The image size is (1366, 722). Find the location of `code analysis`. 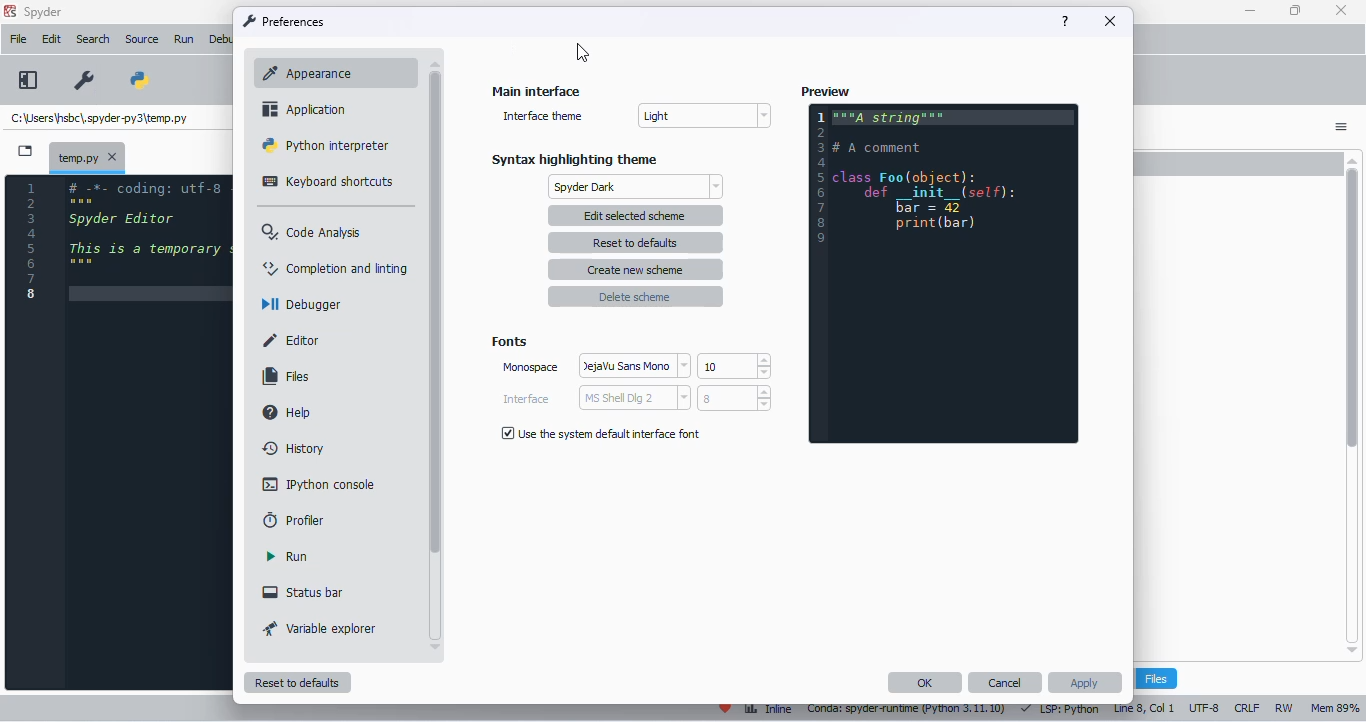

code analysis is located at coordinates (313, 231).